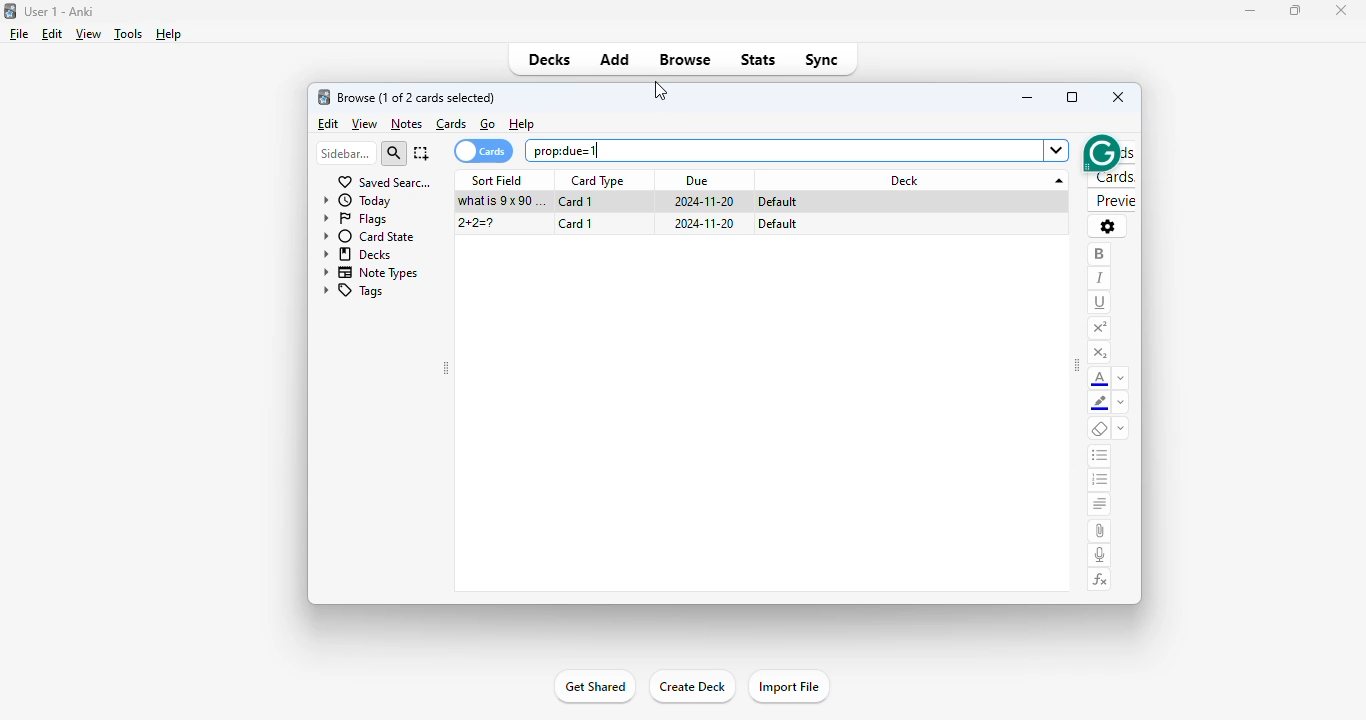 This screenshot has height=720, width=1366. I want to click on bold, so click(1100, 255).